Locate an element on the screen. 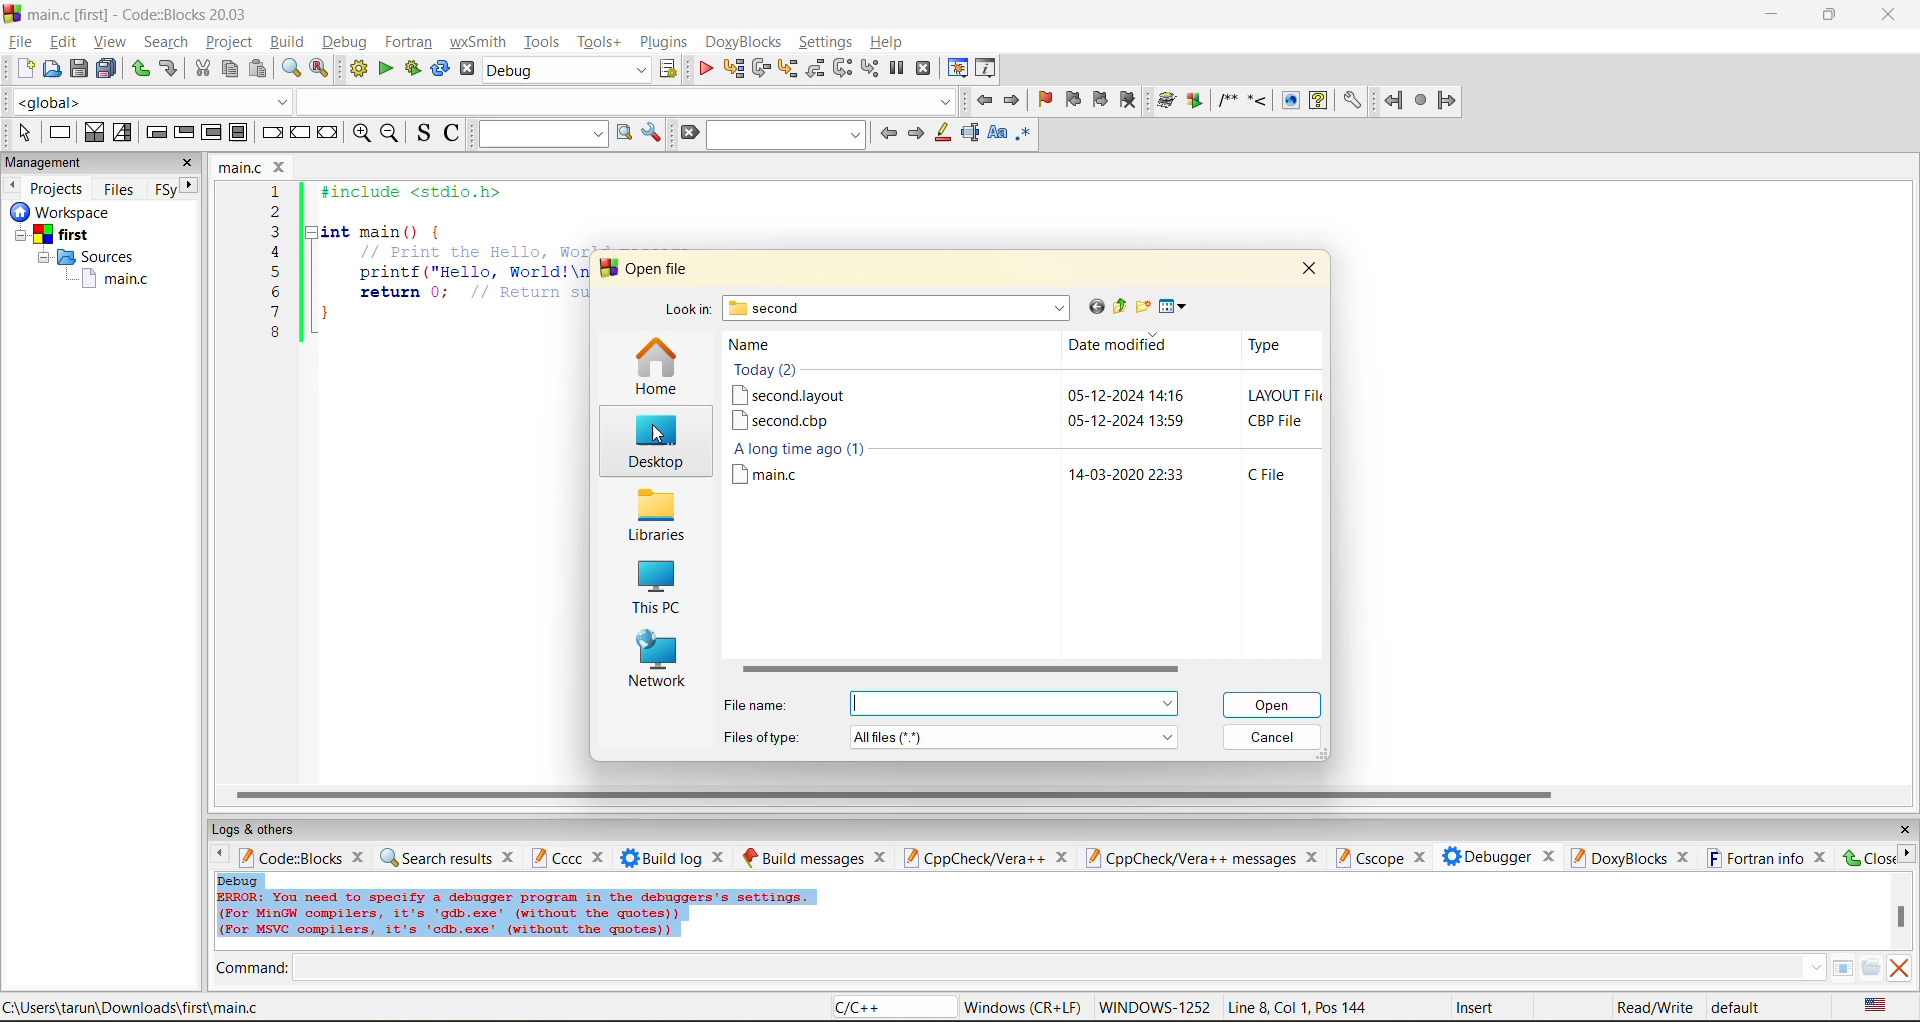 Image resolution: width=1920 pixels, height=1022 pixels. close is located at coordinates (601, 858).